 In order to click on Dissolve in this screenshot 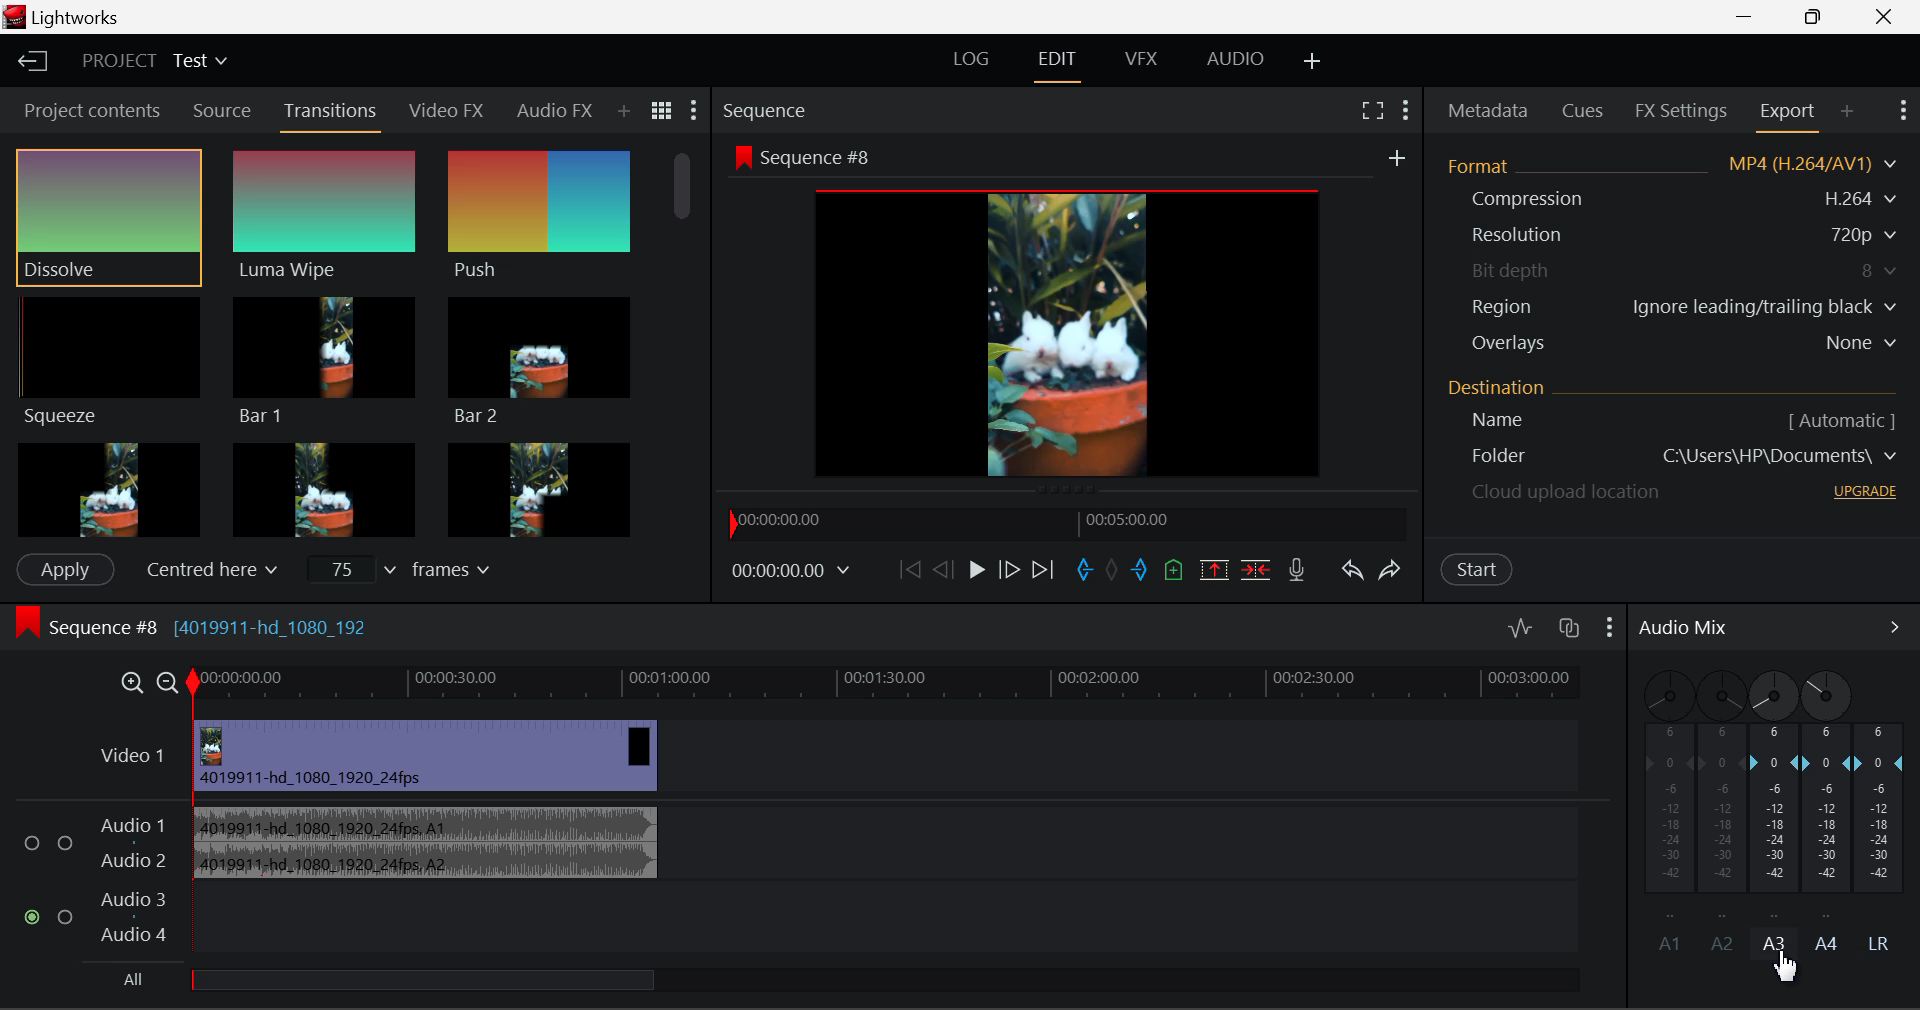, I will do `click(108, 215)`.